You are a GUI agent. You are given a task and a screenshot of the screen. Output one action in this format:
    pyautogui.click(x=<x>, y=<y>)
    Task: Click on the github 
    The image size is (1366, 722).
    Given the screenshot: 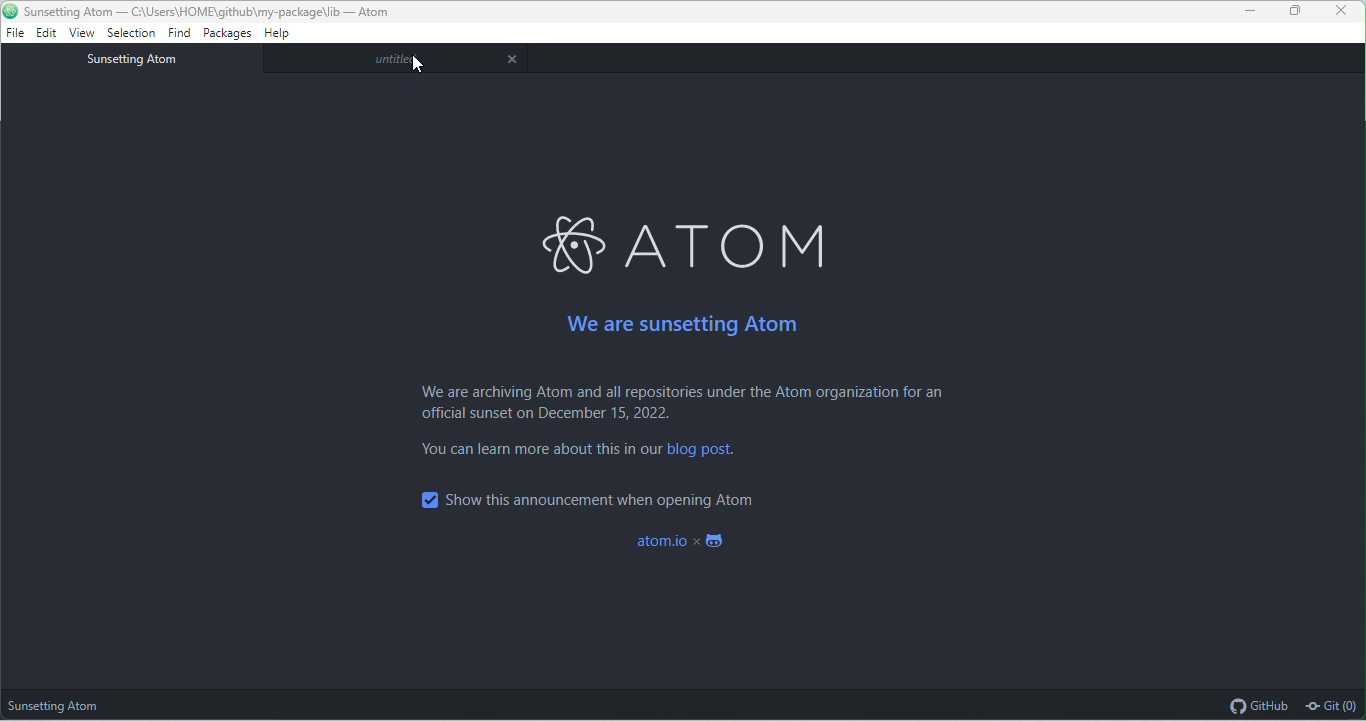 What is the action you would take?
    pyautogui.click(x=1275, y=704)
    